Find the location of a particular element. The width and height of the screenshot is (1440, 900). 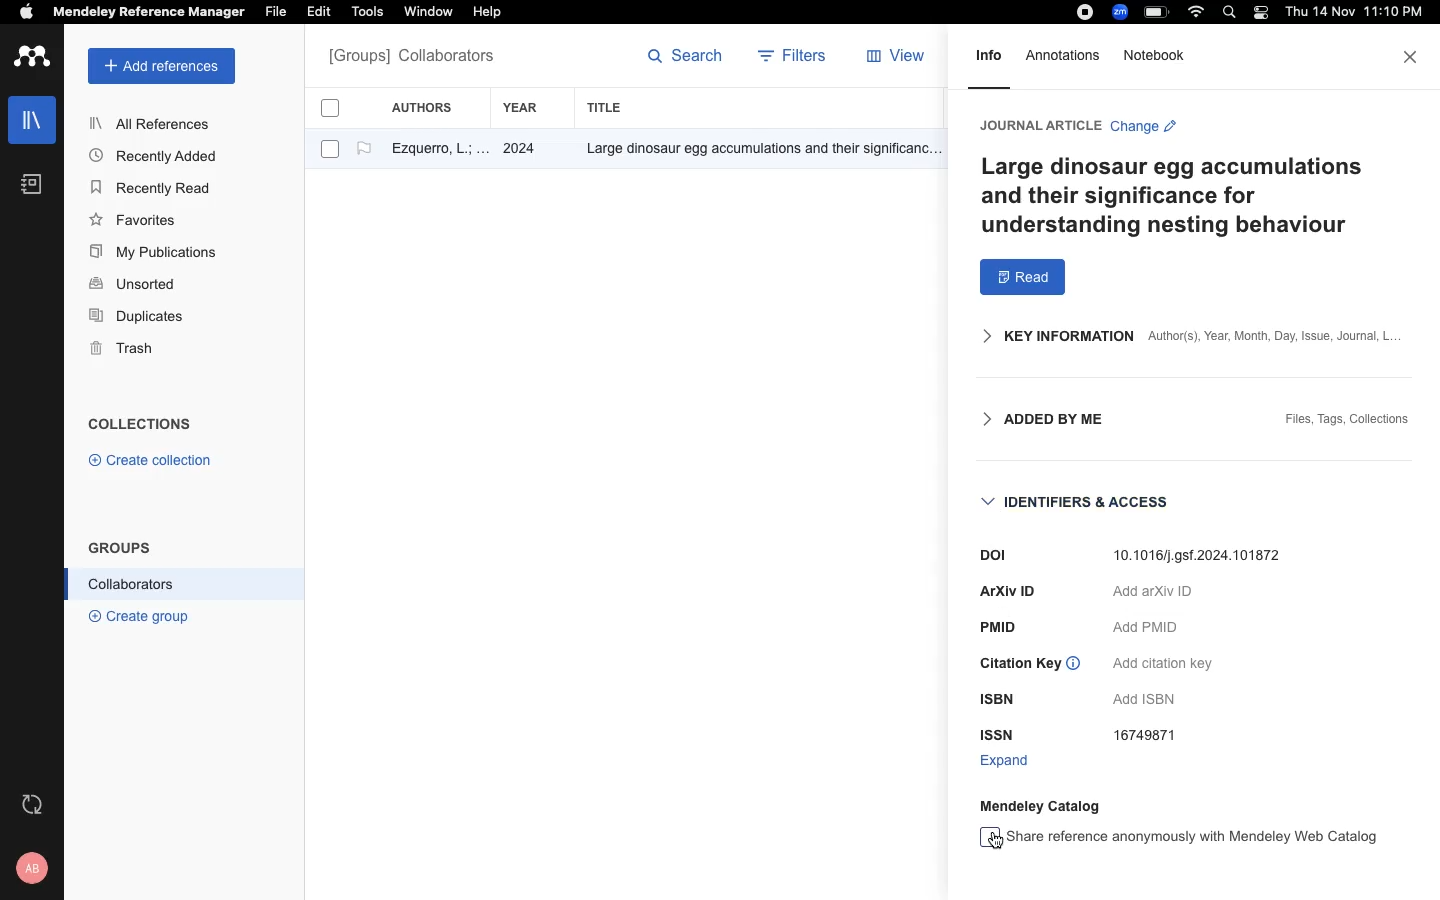

KEY INFORMATION
| is located at coordinates (1047, 336).